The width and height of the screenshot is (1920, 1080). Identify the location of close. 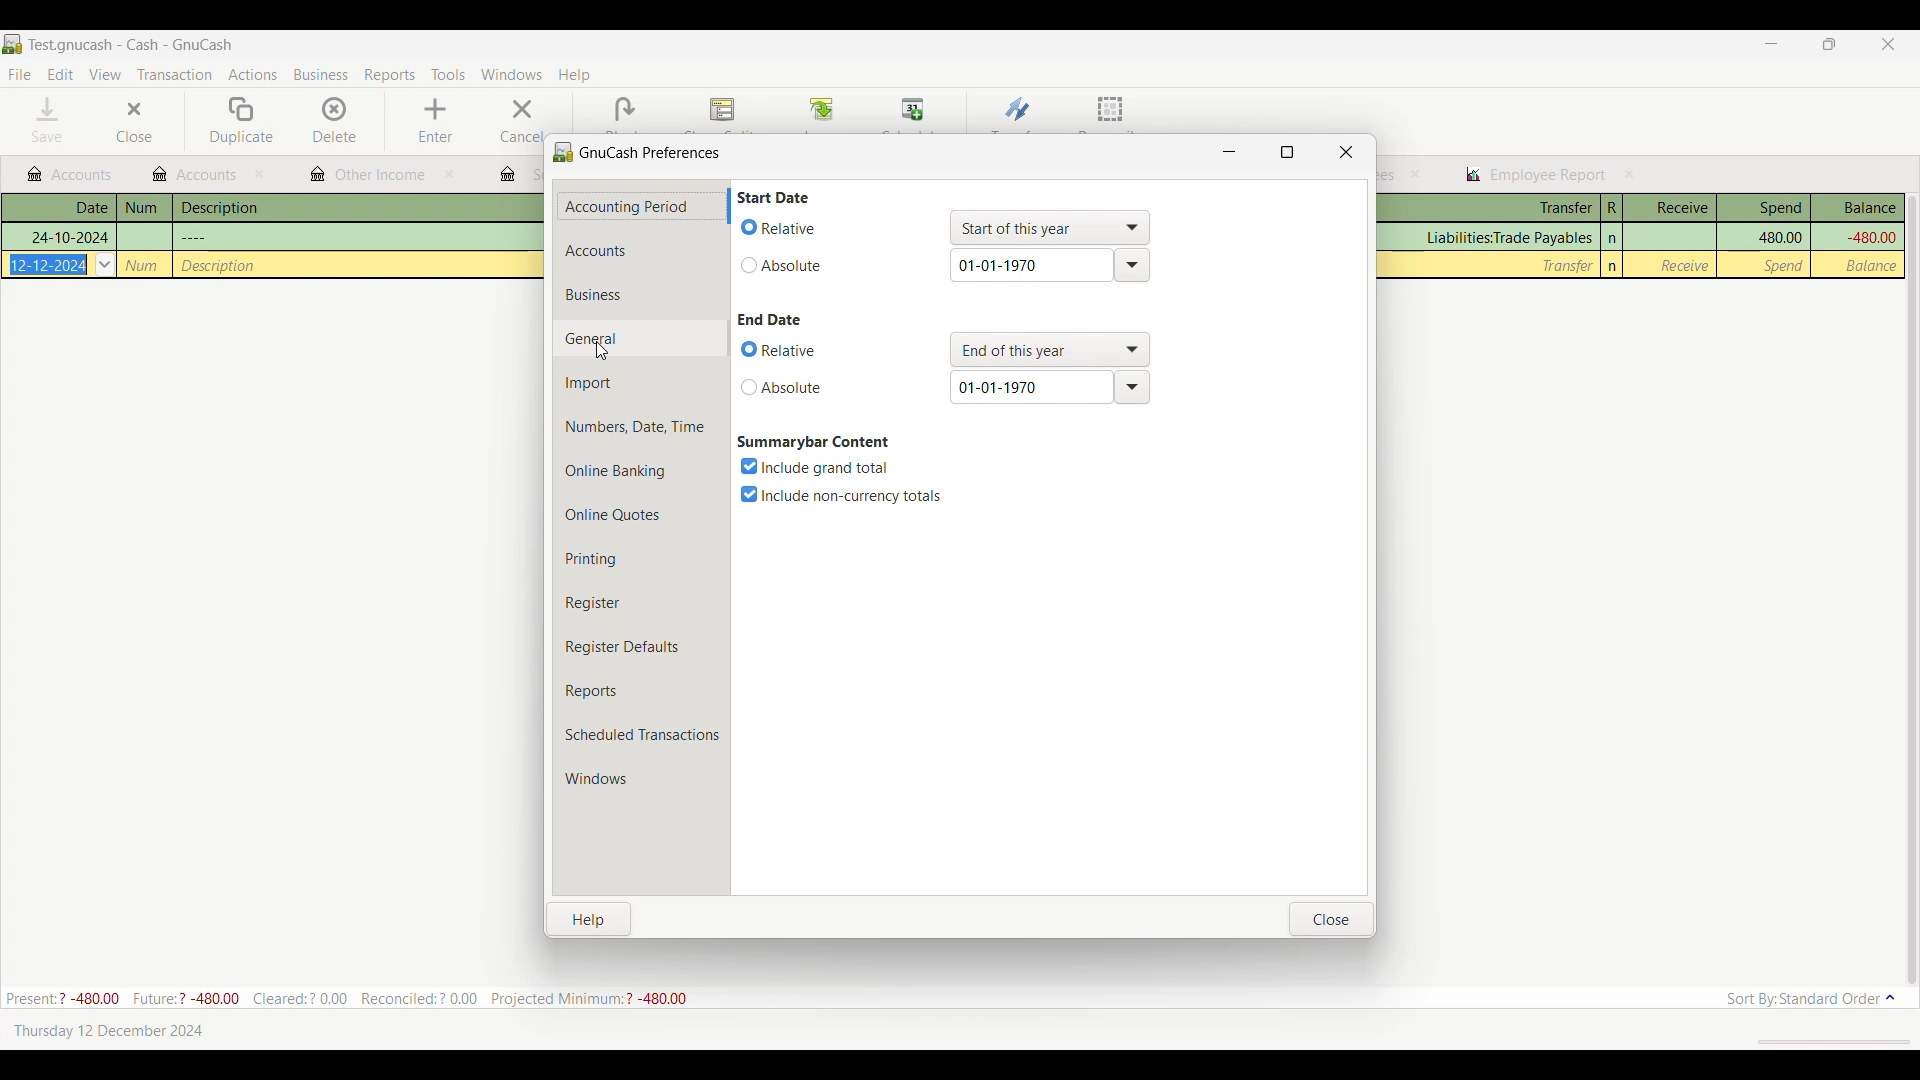
(262, 175).